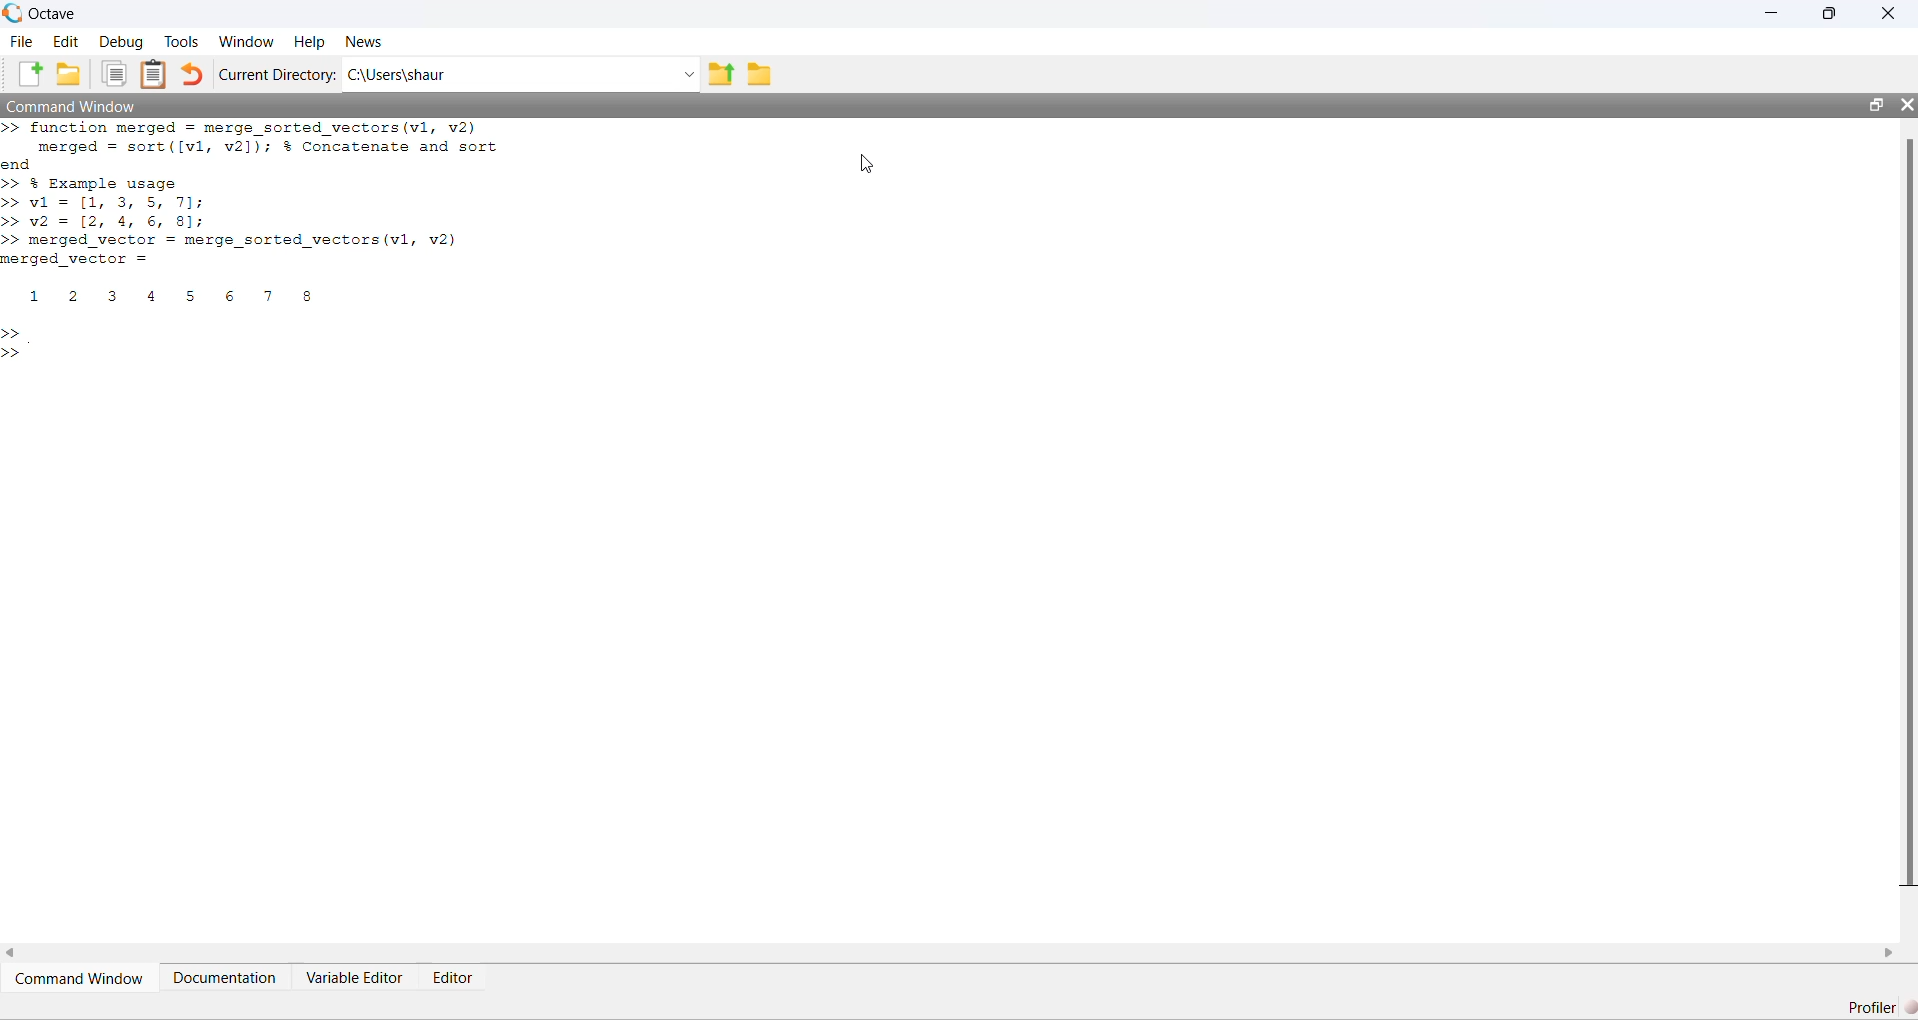 Image resolution: width=1918 pixels, height=1020 pixels. Describe the element at coordinates (225, 976) in the screenshot. I see `Documentation` at that location.